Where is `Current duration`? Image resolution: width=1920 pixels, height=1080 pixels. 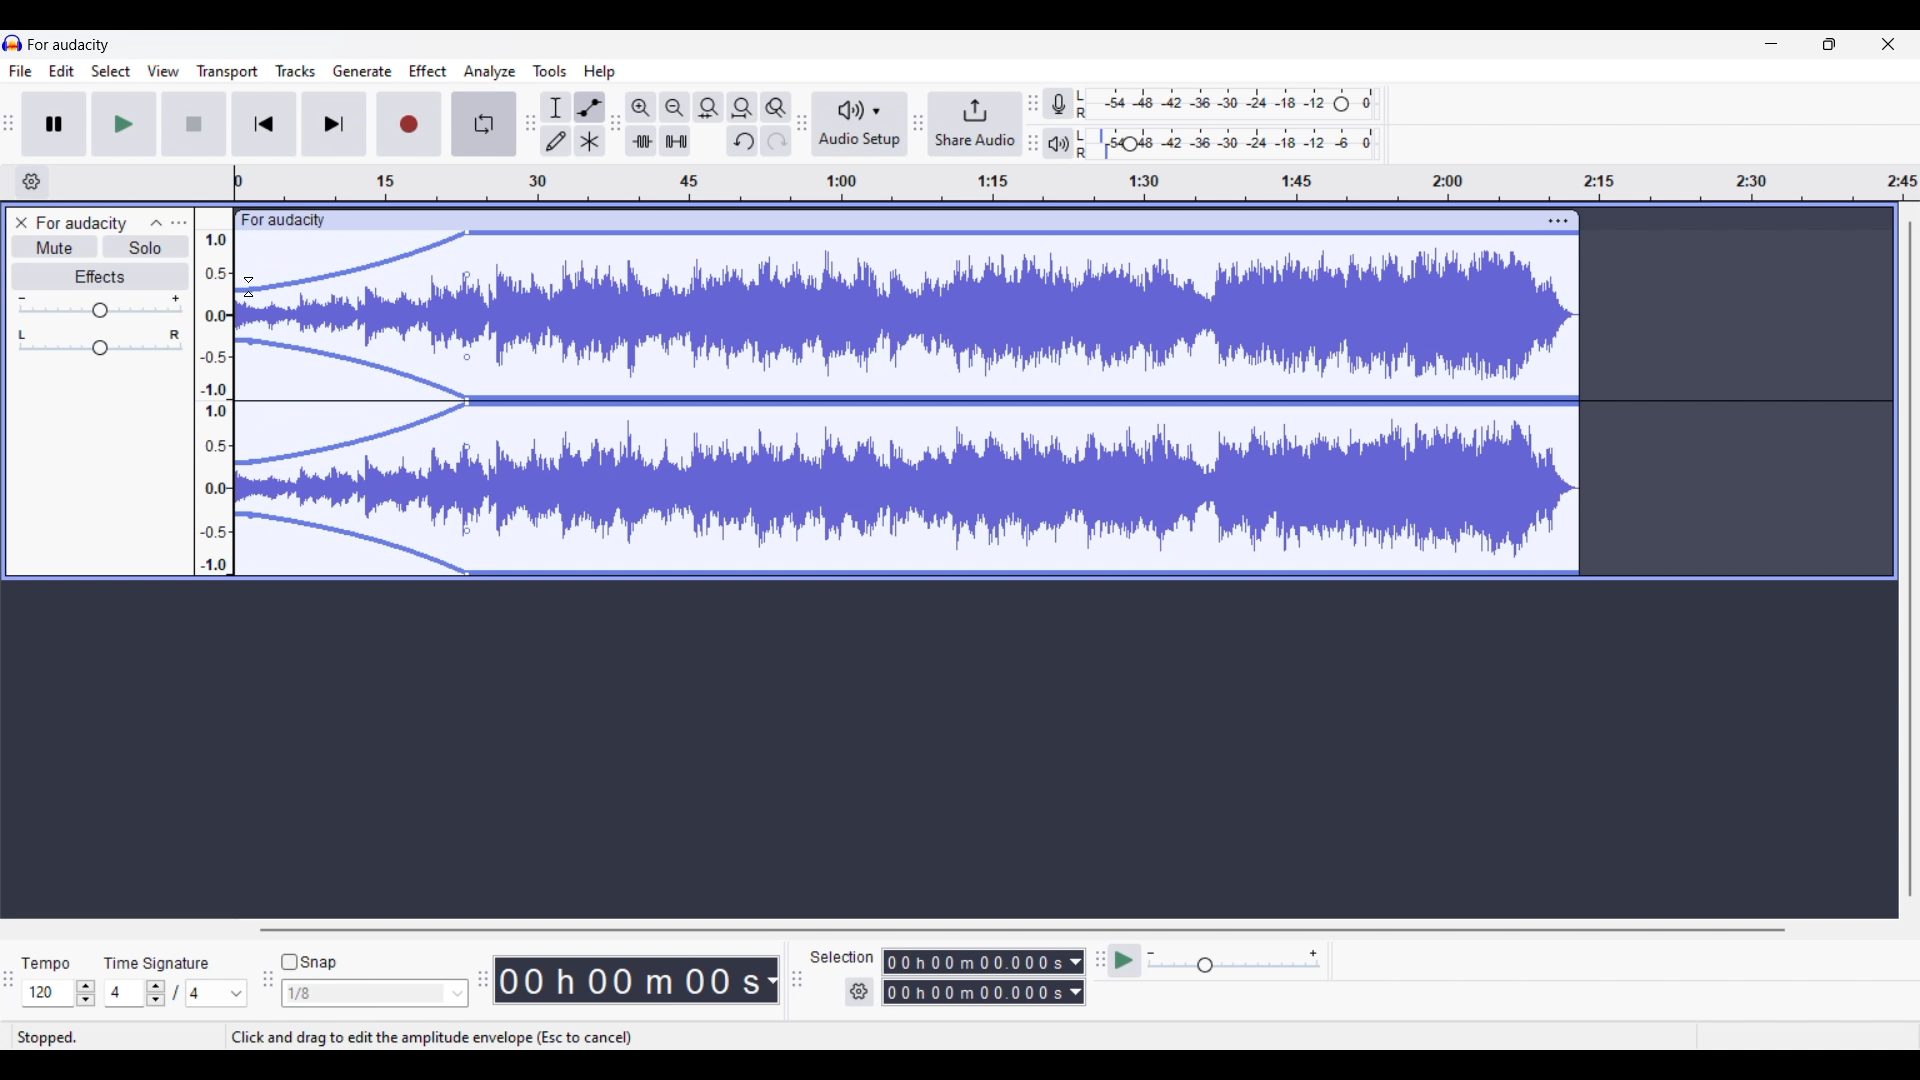 Current duration is located at coordinates (627, 980).